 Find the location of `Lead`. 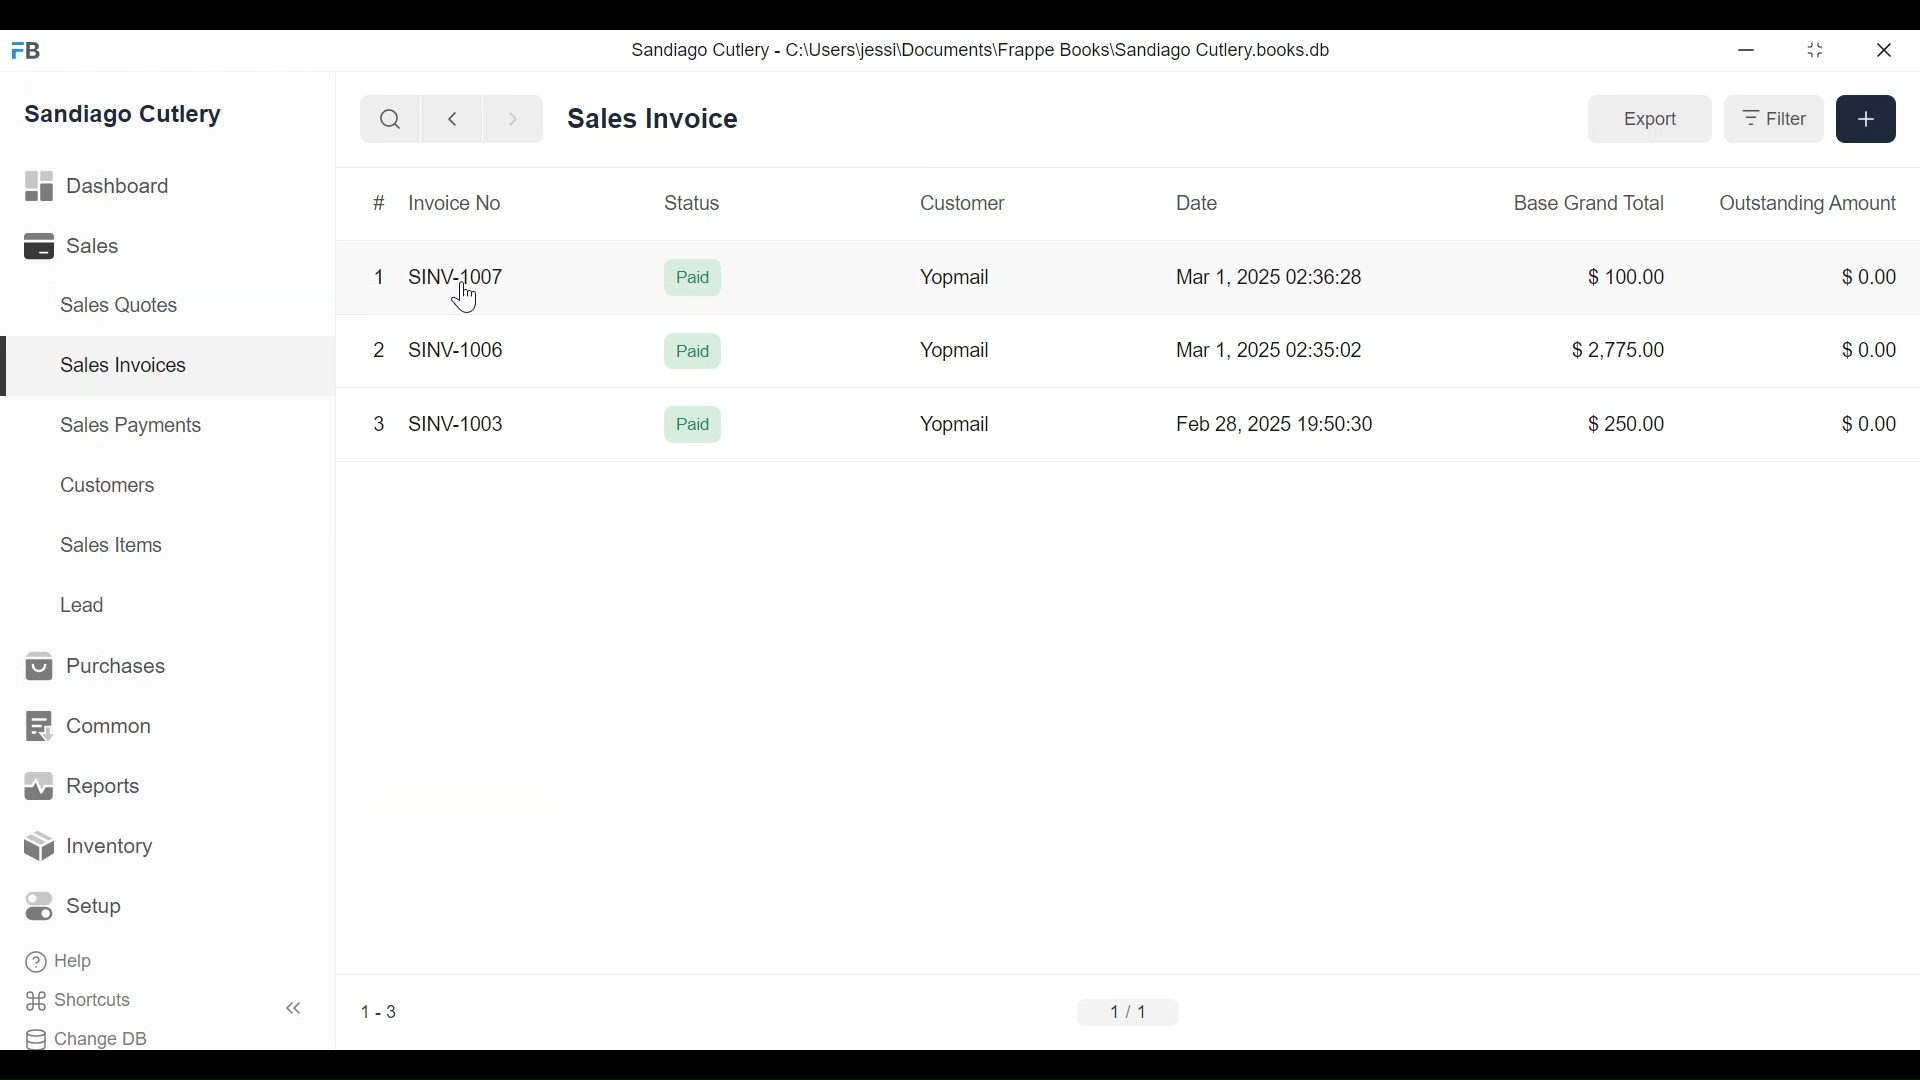

Lead is located at coordinates (84, 602).